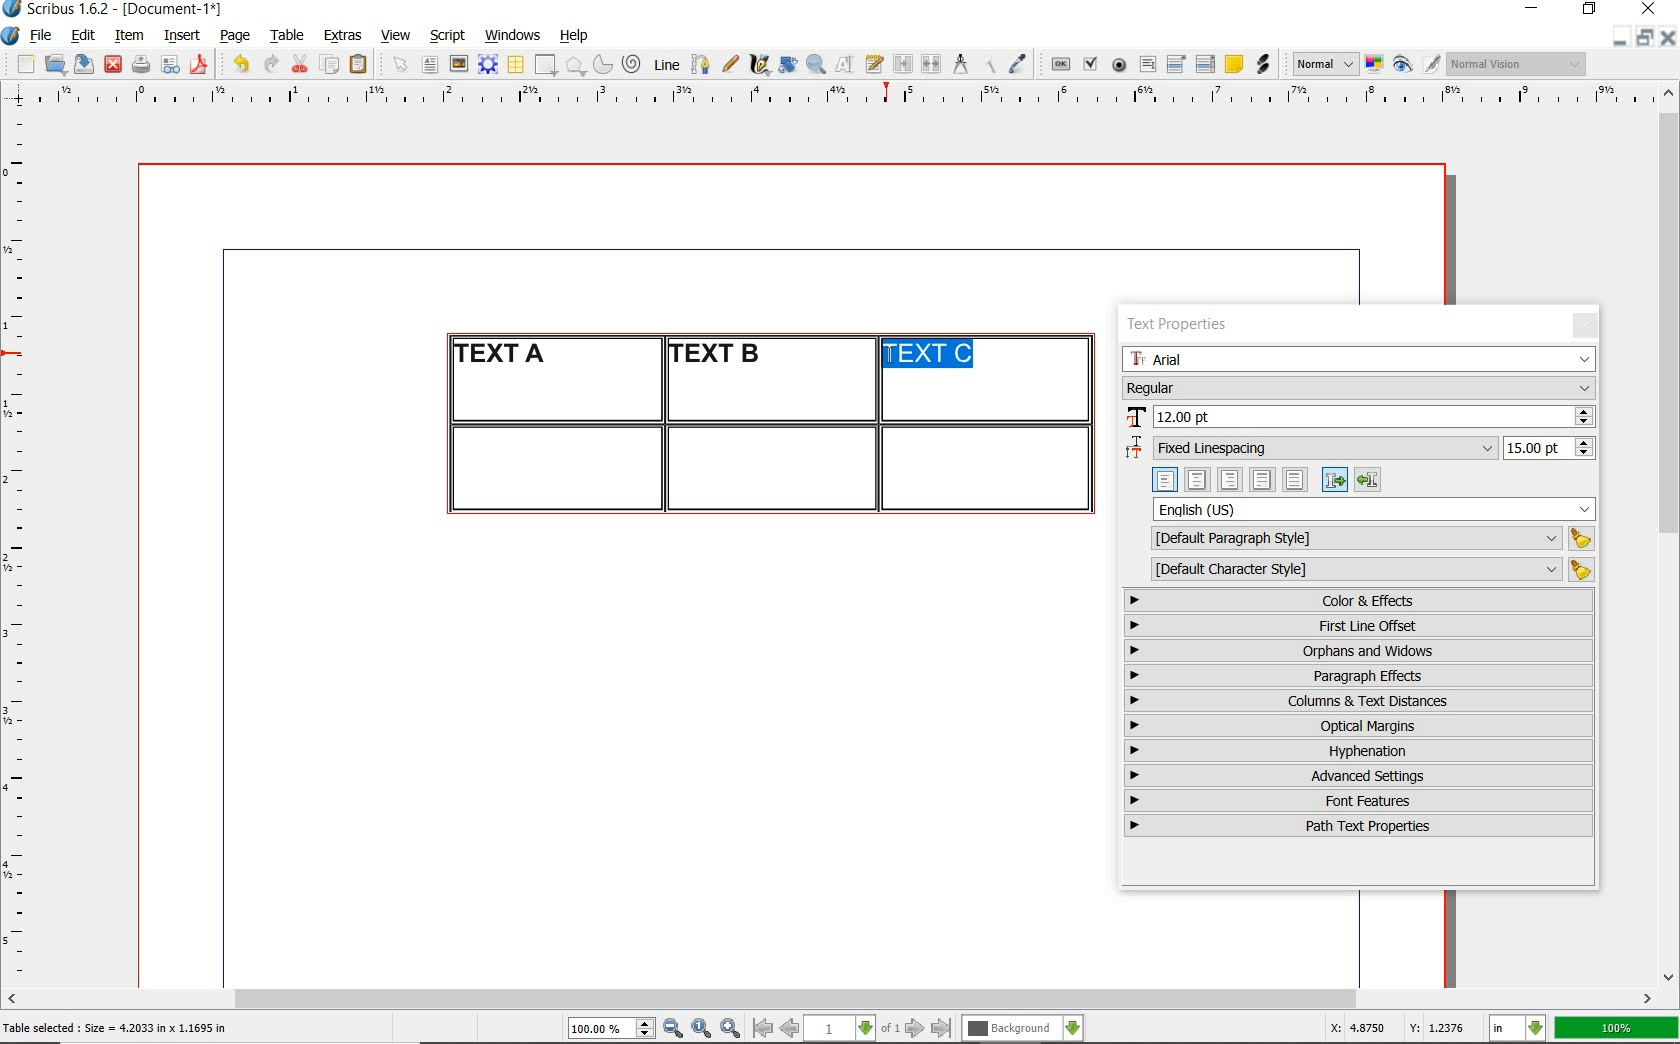  Describe the element at coordinates (235, 35) in the screenshot. I see `page` at that location.